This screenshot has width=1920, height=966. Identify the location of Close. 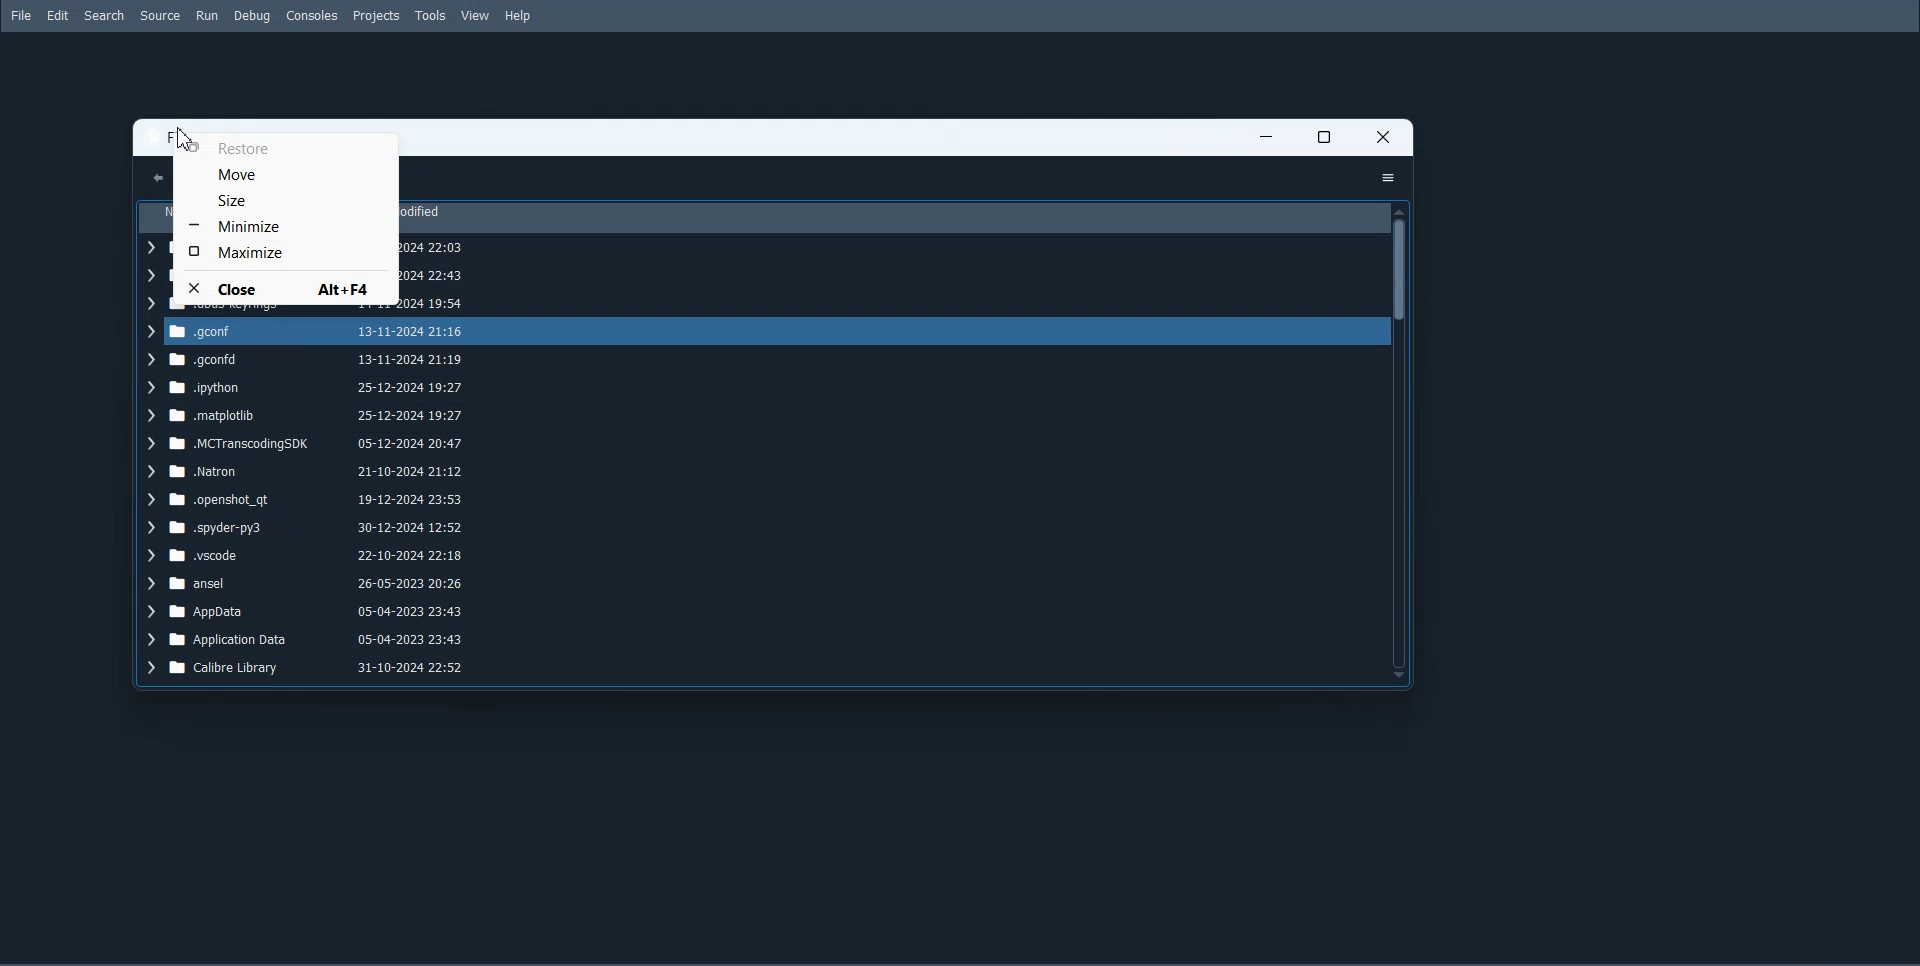
(286, 289).